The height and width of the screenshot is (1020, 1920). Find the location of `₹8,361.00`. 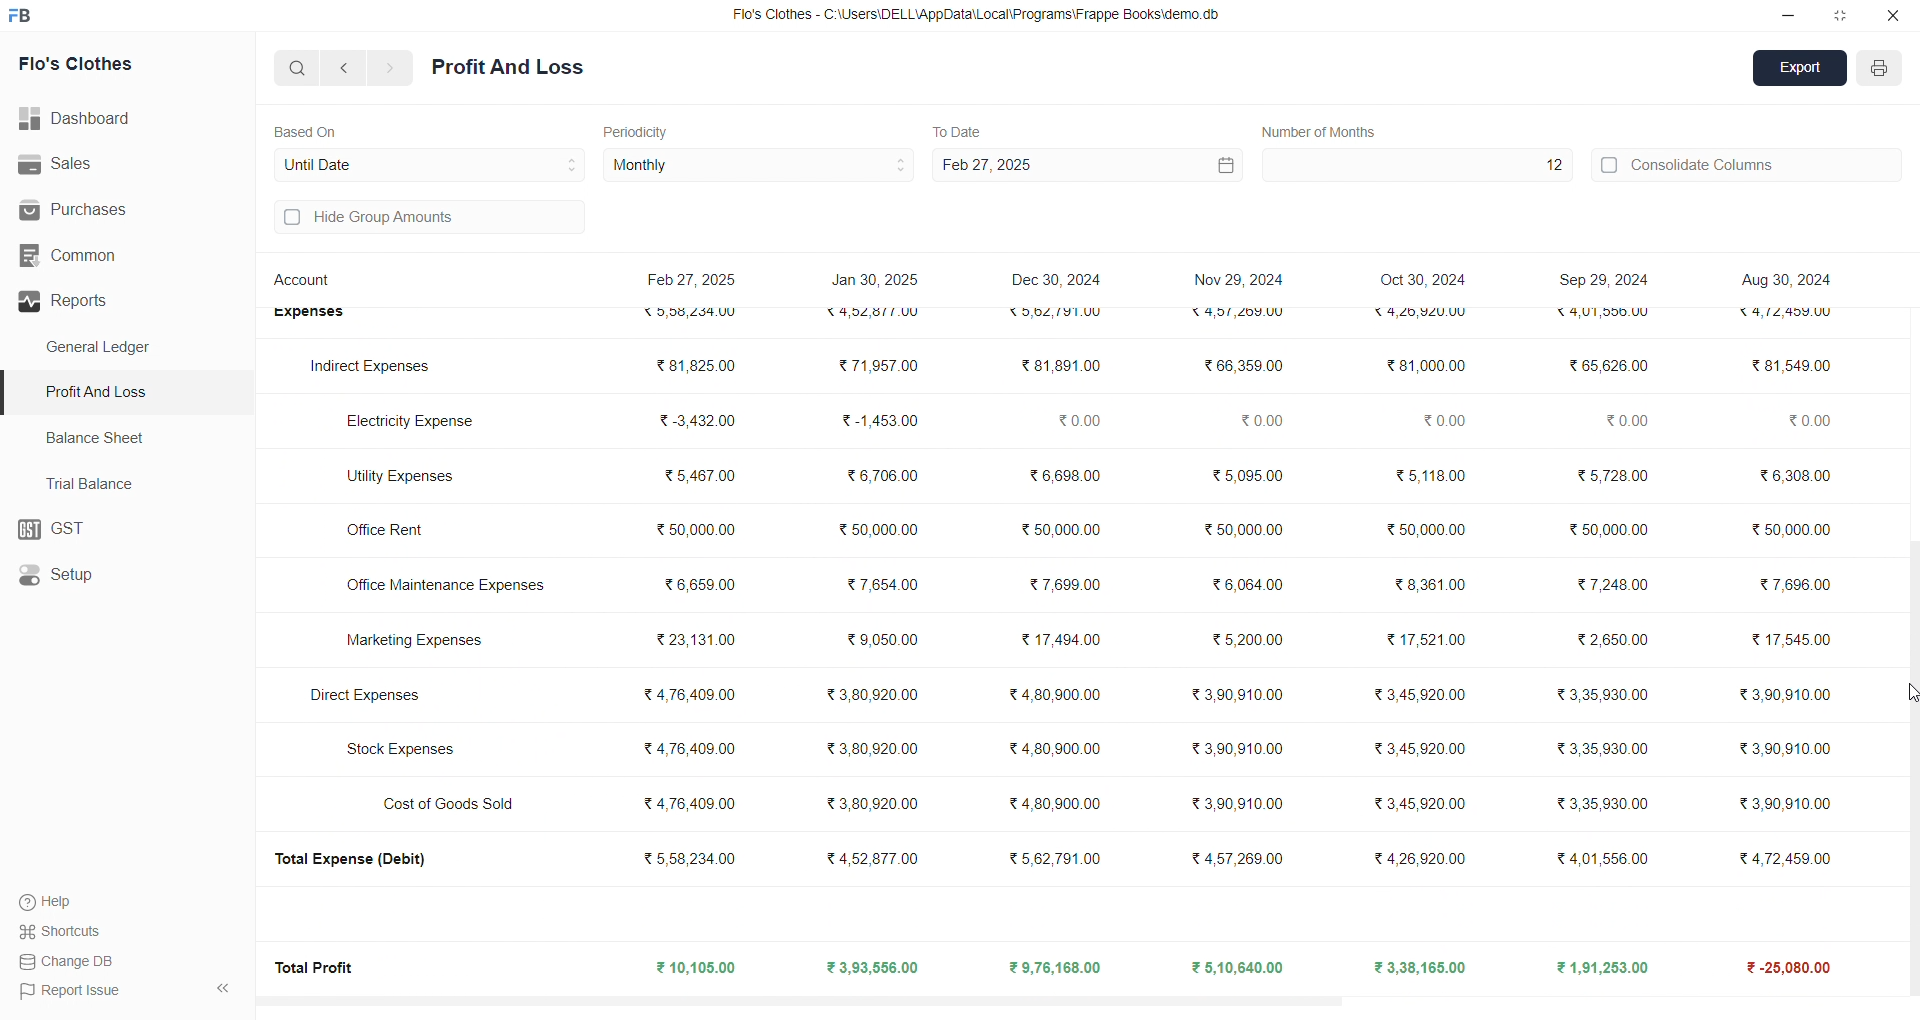

₹8,361.00 is located at coordinates (1428, 584).